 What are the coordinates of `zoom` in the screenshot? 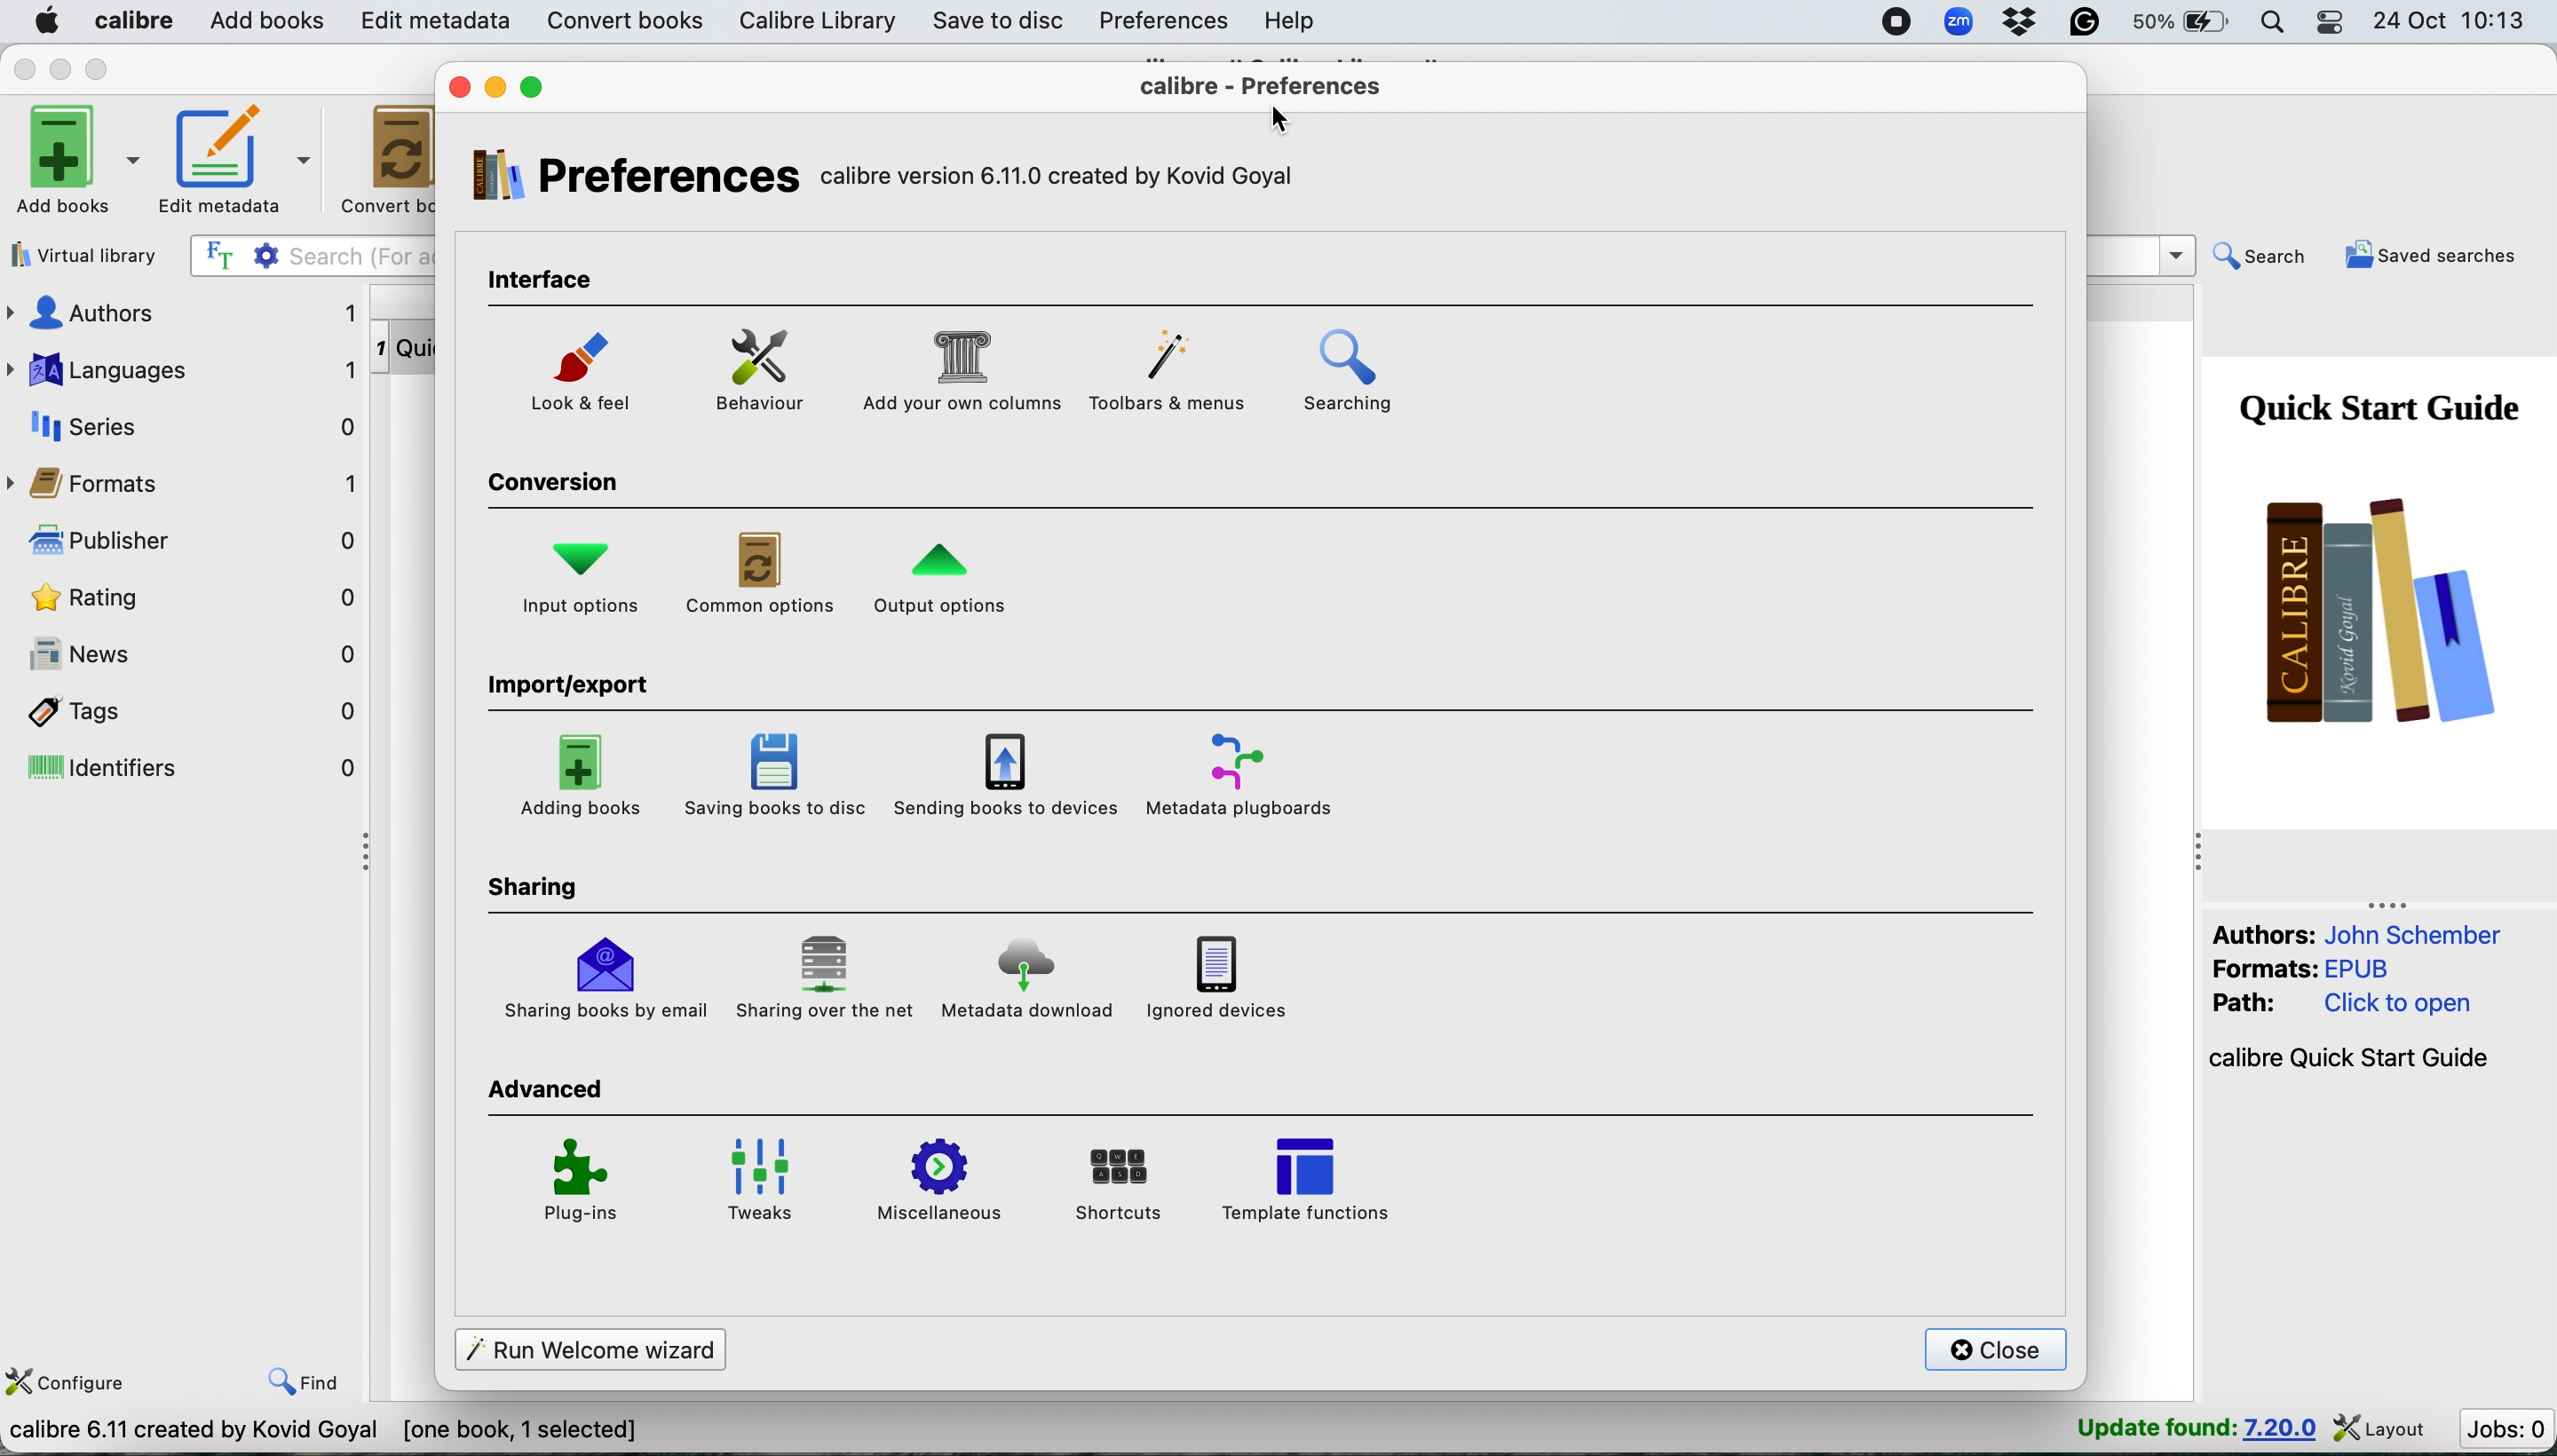 It's located at (1956, 22).